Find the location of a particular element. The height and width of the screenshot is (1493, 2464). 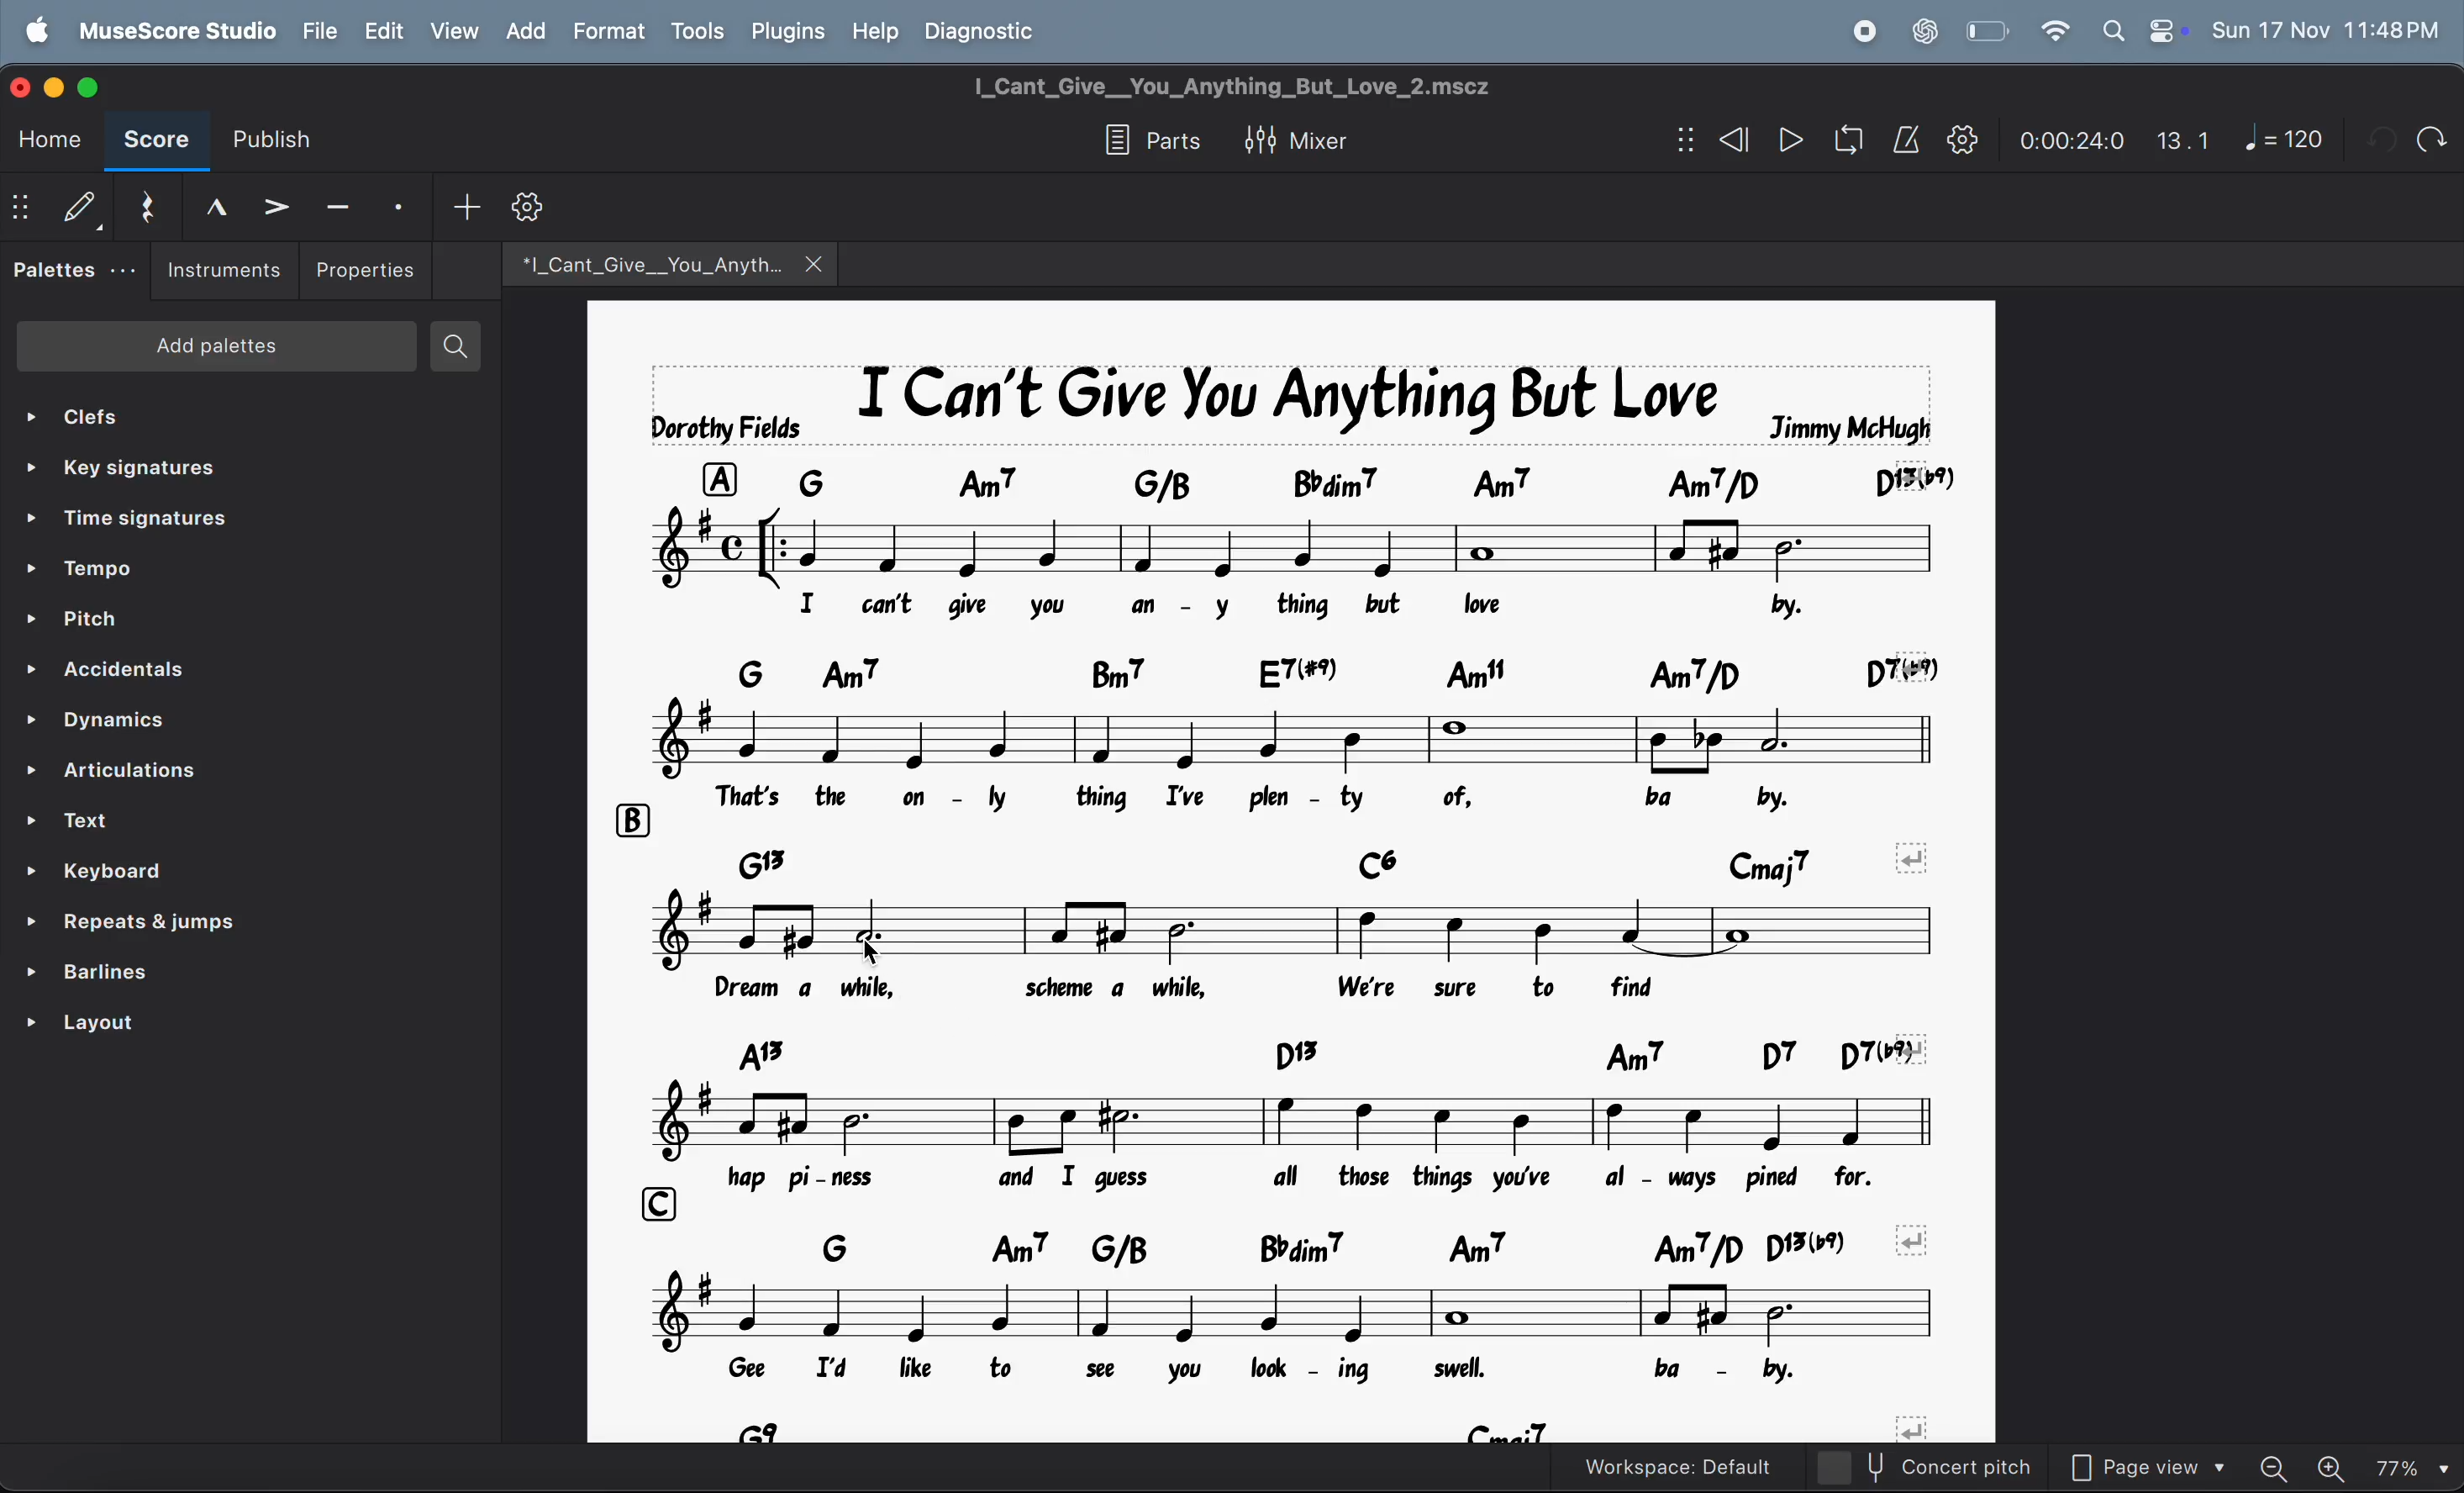

articulations is located at coordinates (219, 774).